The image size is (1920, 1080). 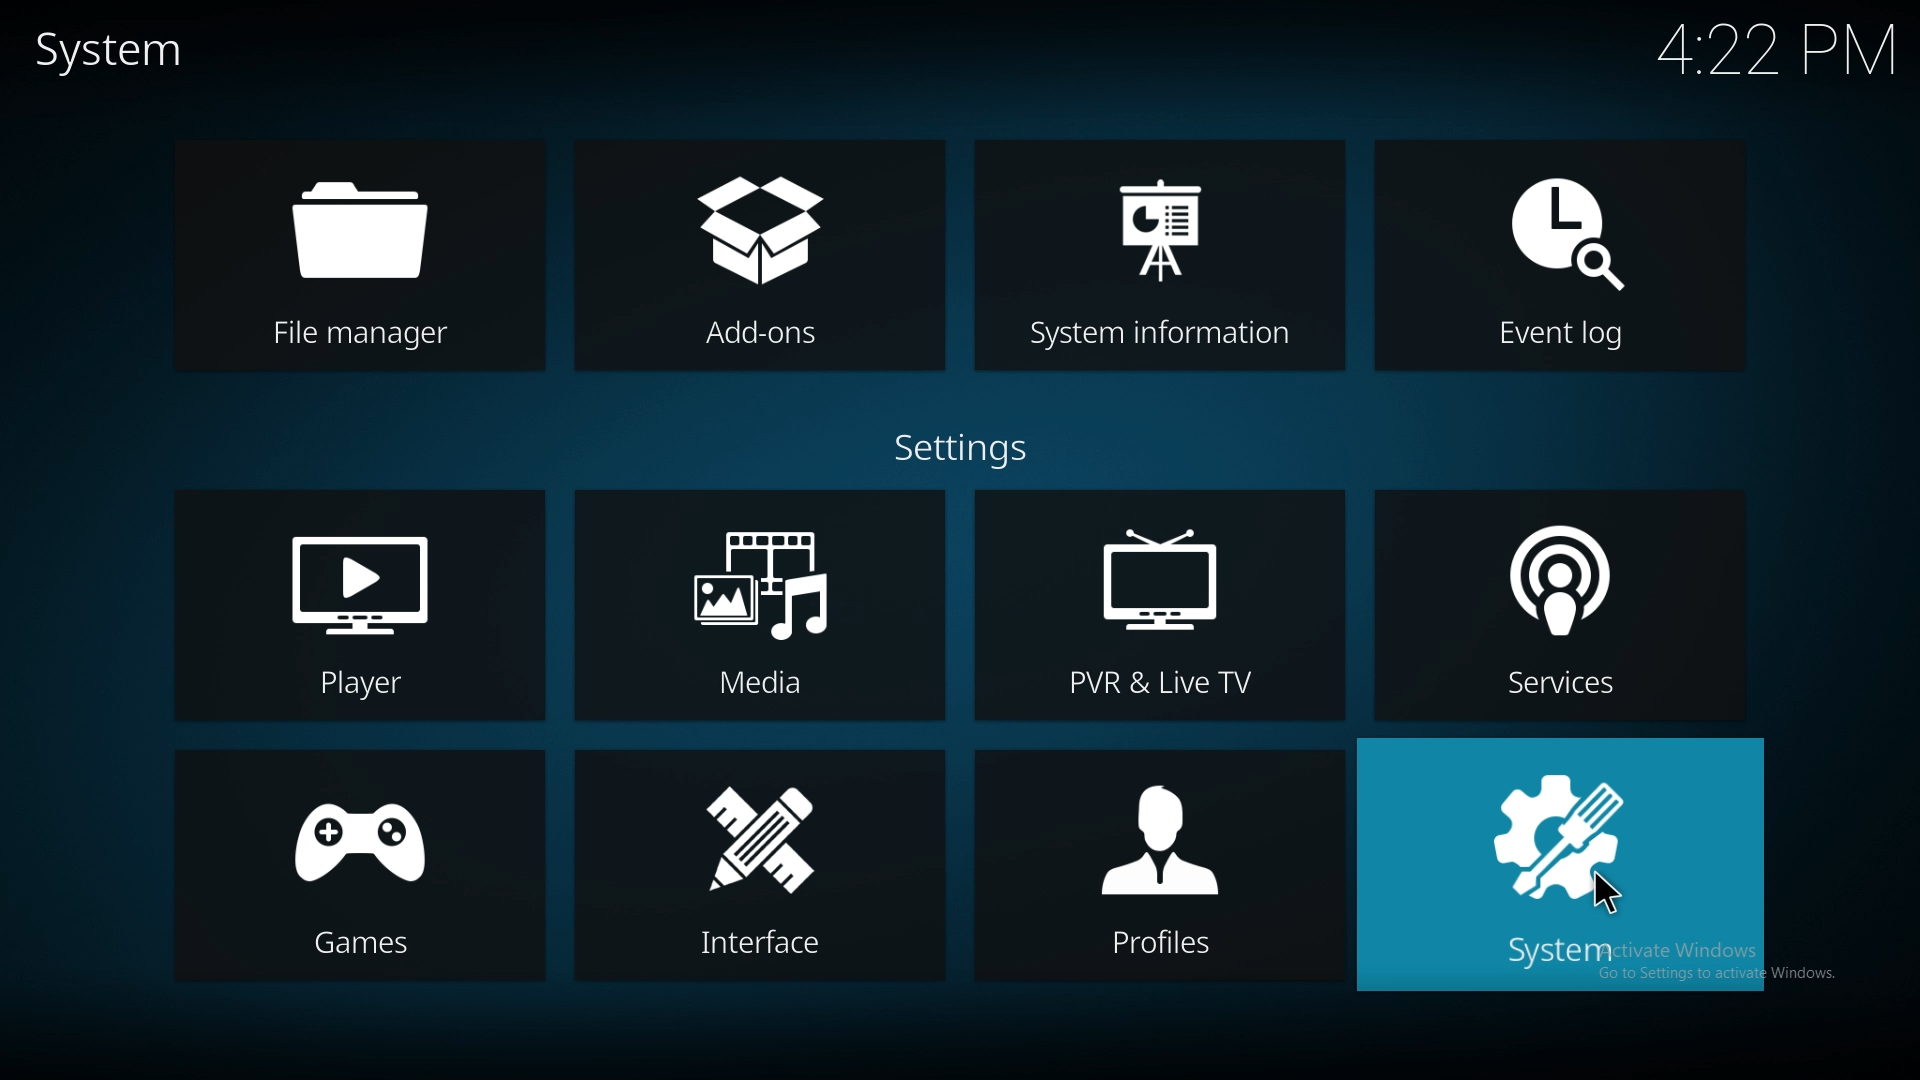 What do you see at coordinates (765, 258) in the screenshot?
I see `add ons` at bounding box center [765, 258].